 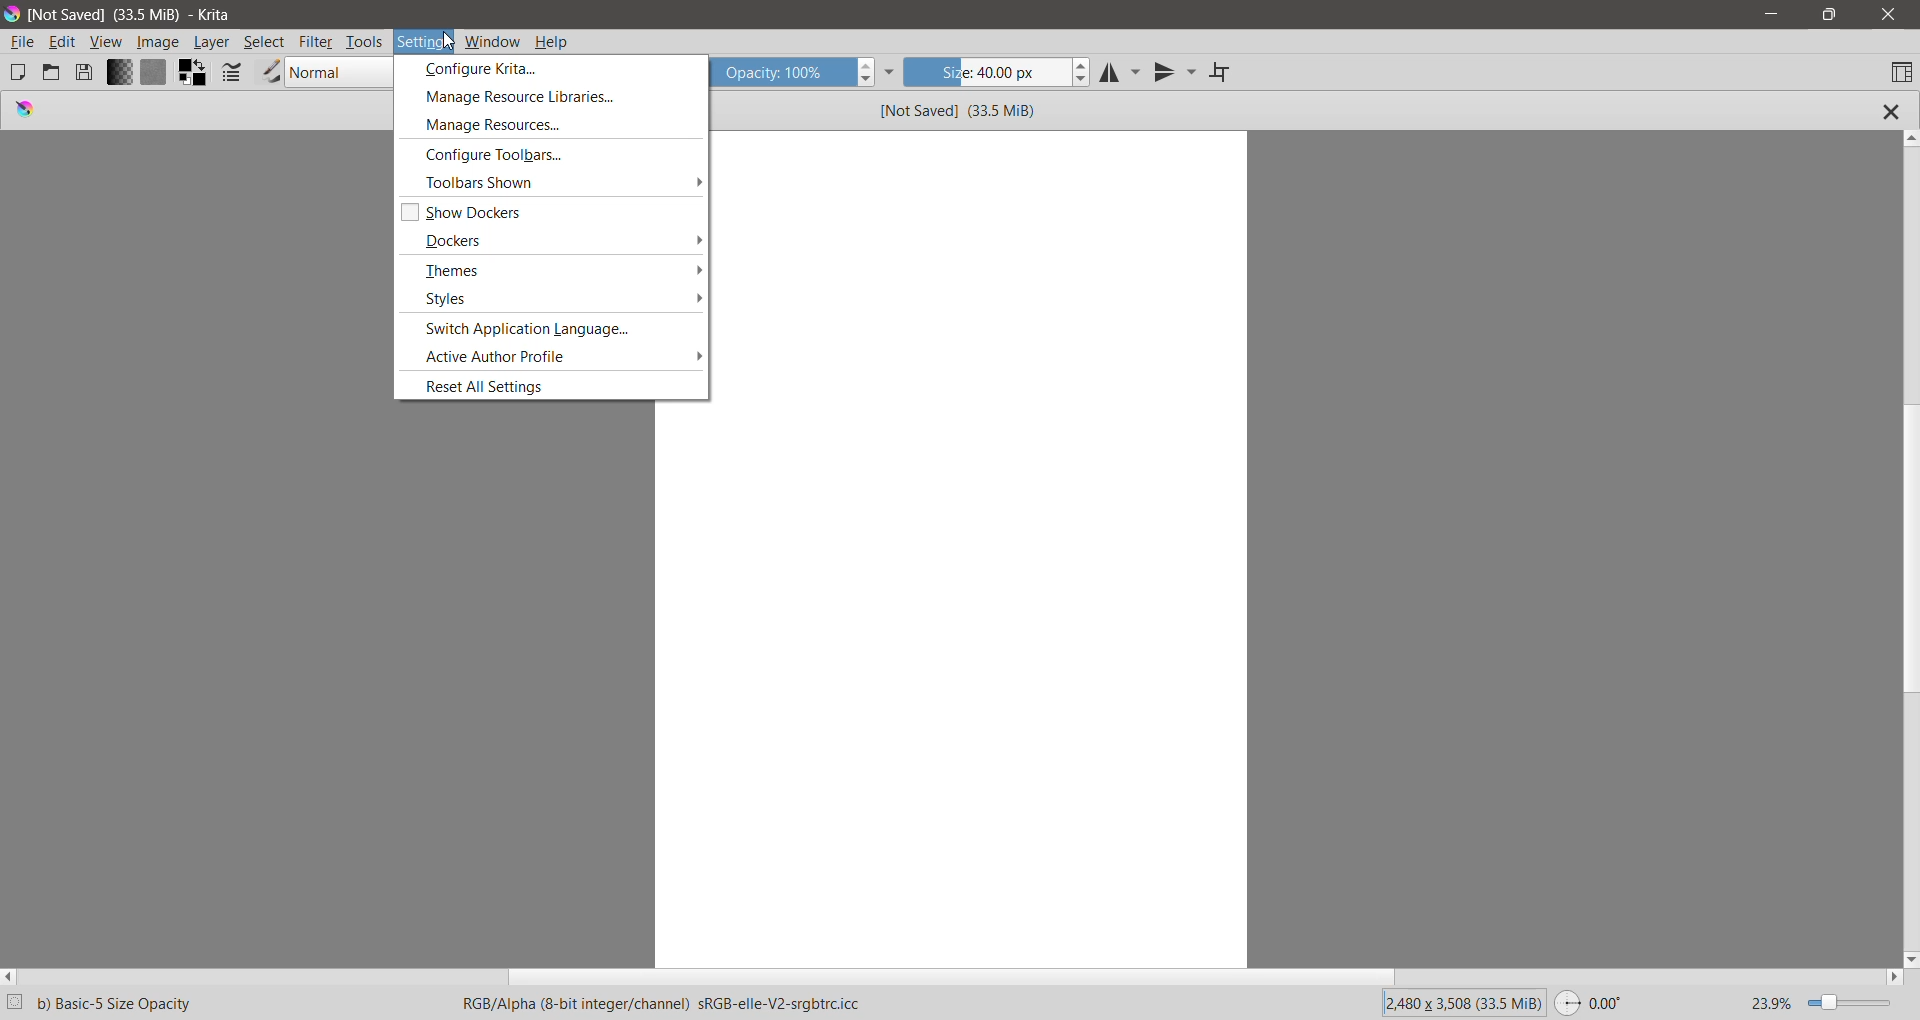 What do you see at coordinates (159, 44) in the screenshot?
I see `Image` at bounding box center [159, 44].